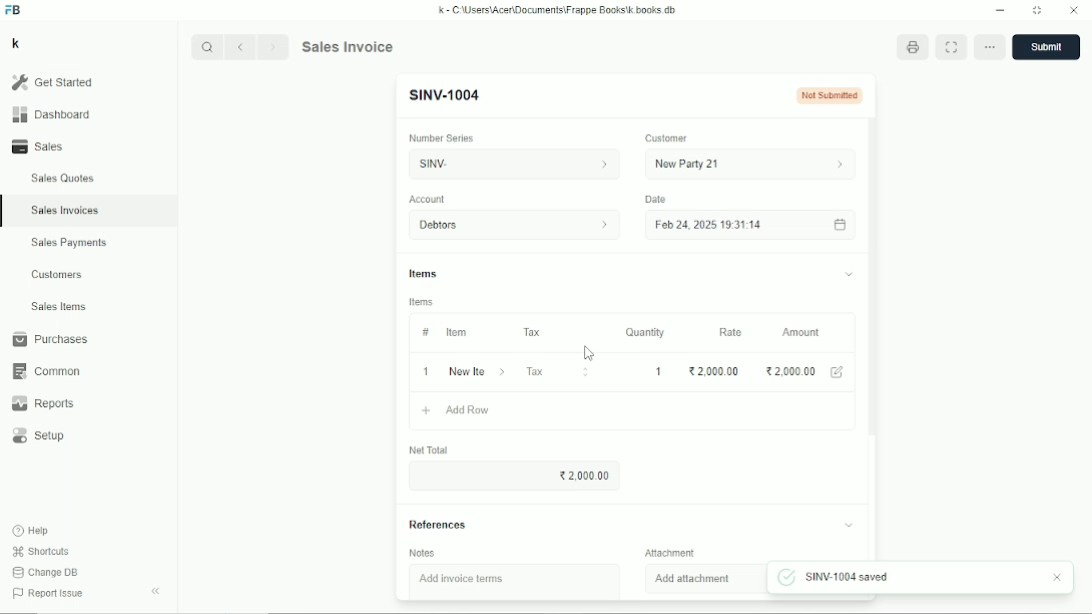  What do you see at coordinates (631, 276) in the screenshot?
I see `Items` at bounding box center [631, 276].